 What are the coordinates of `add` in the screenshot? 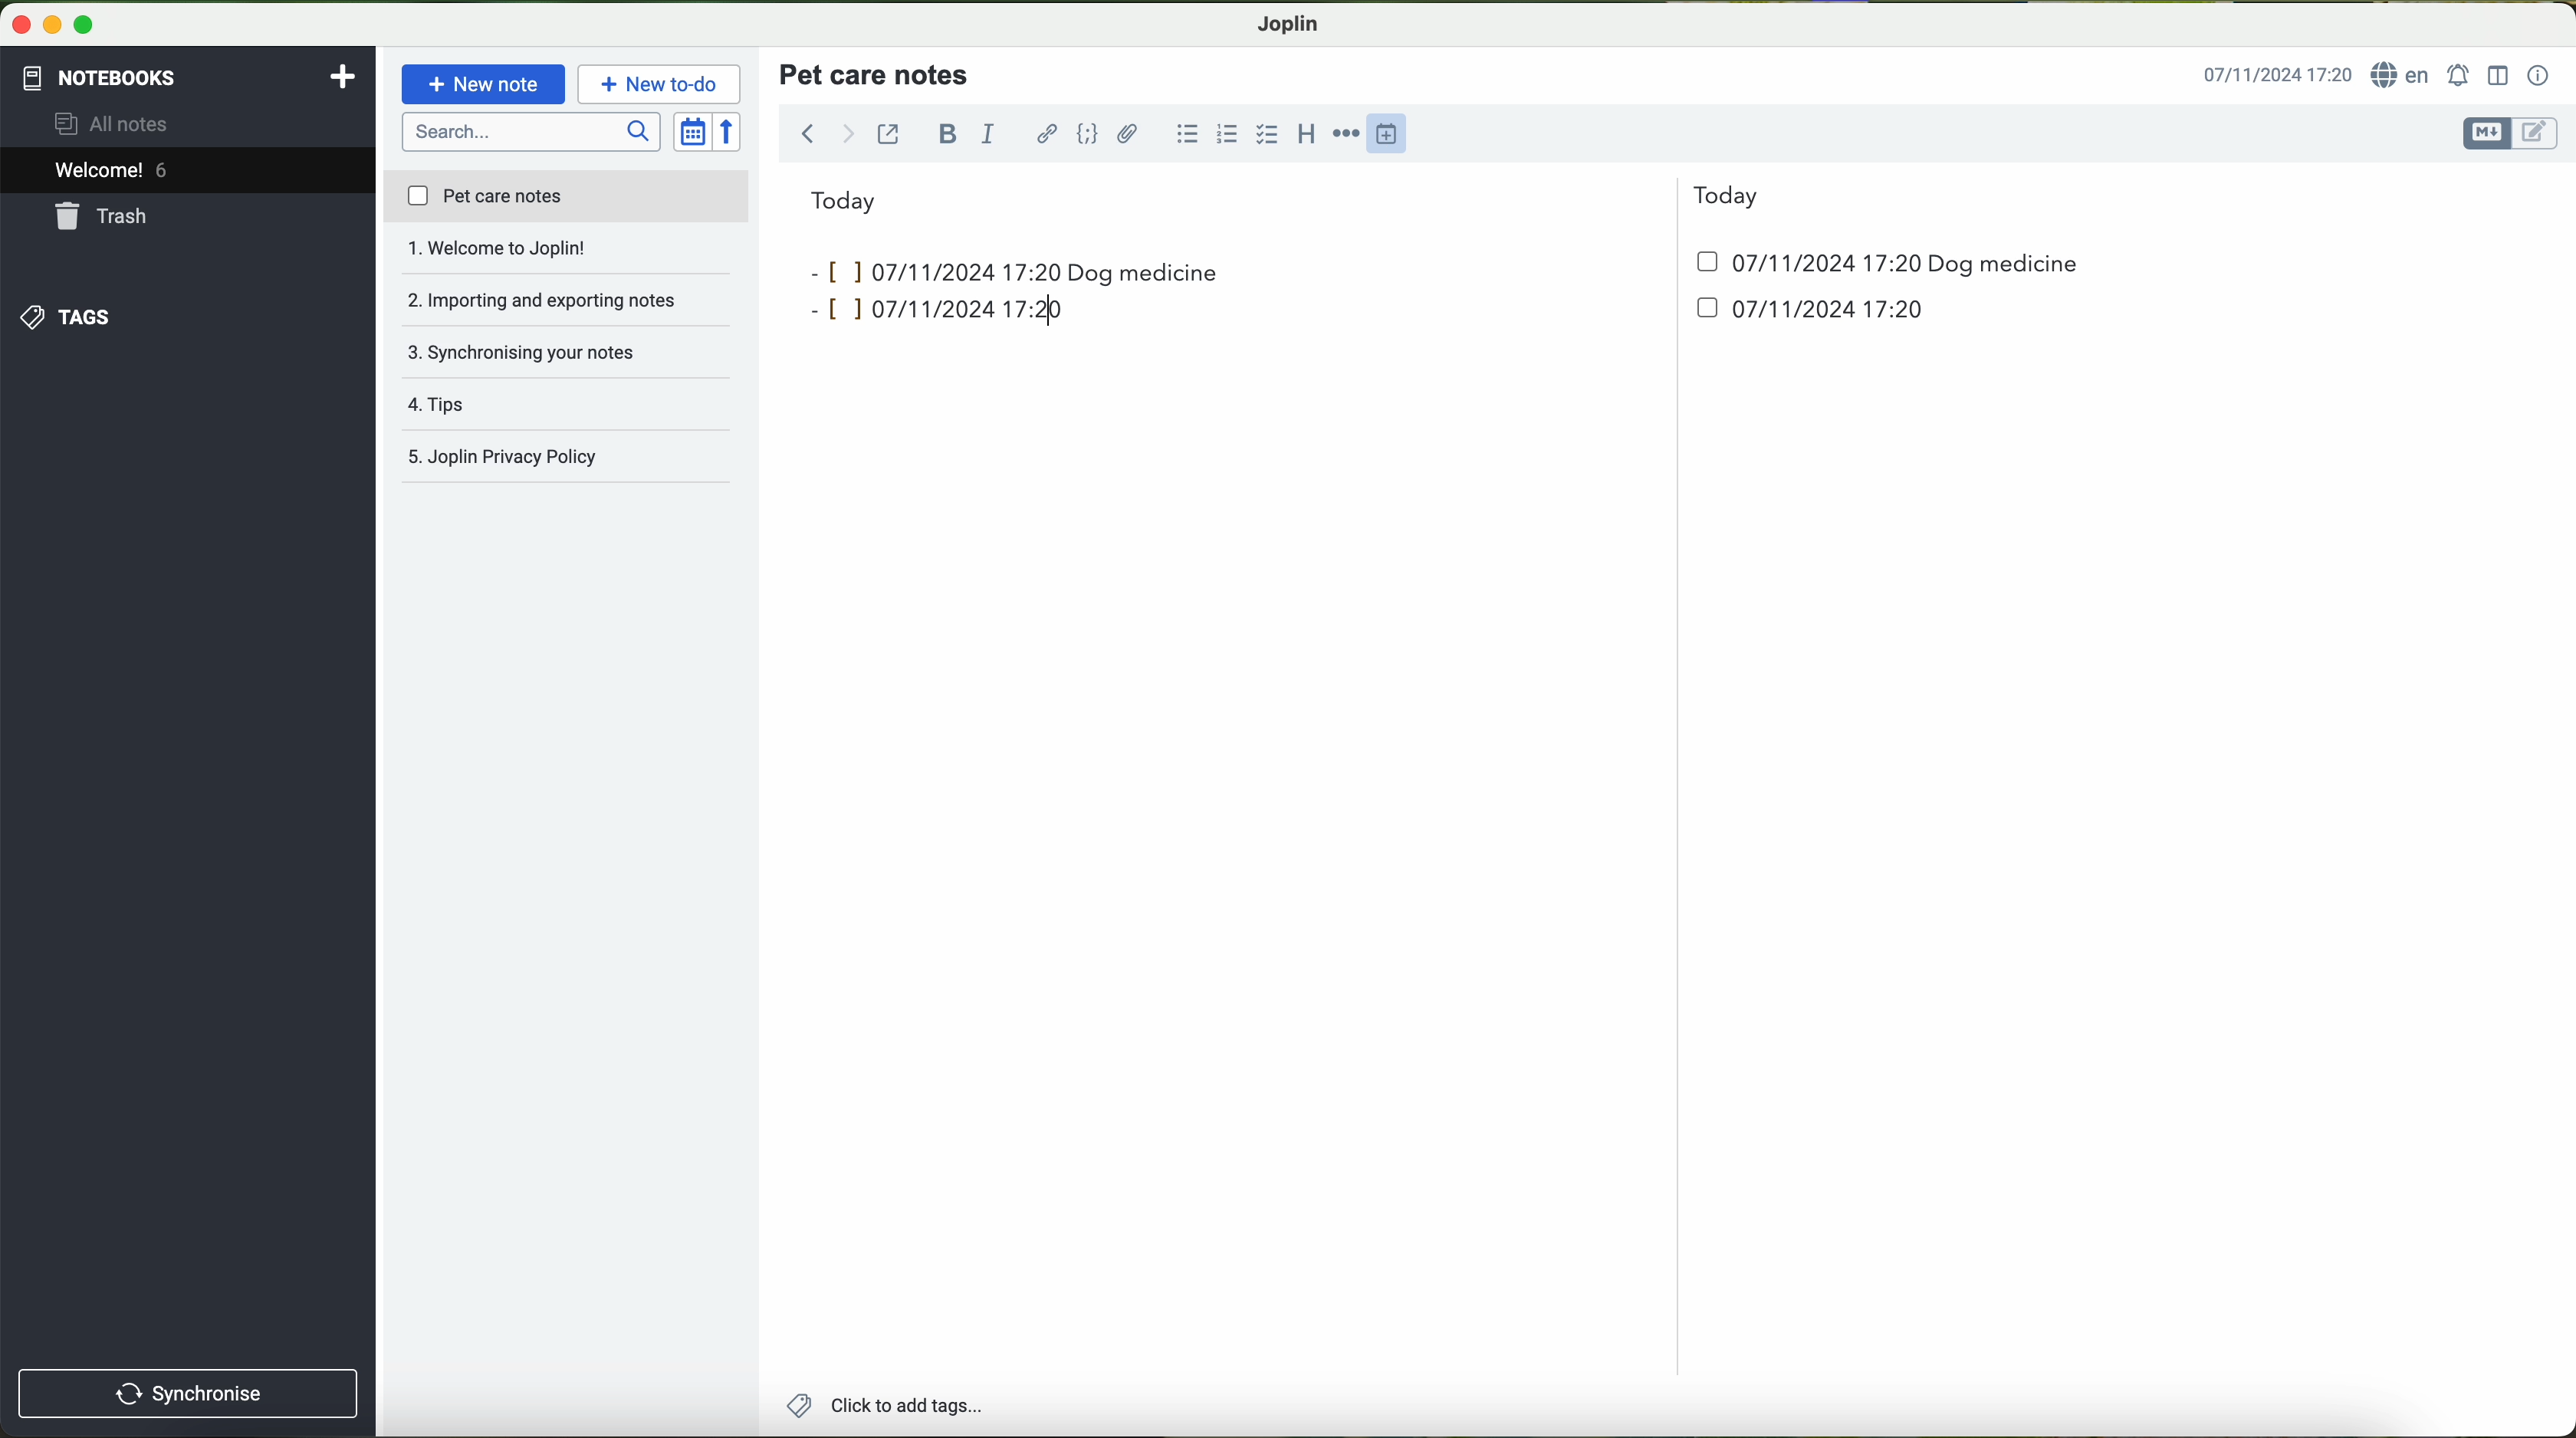 It's located at (343, 74).